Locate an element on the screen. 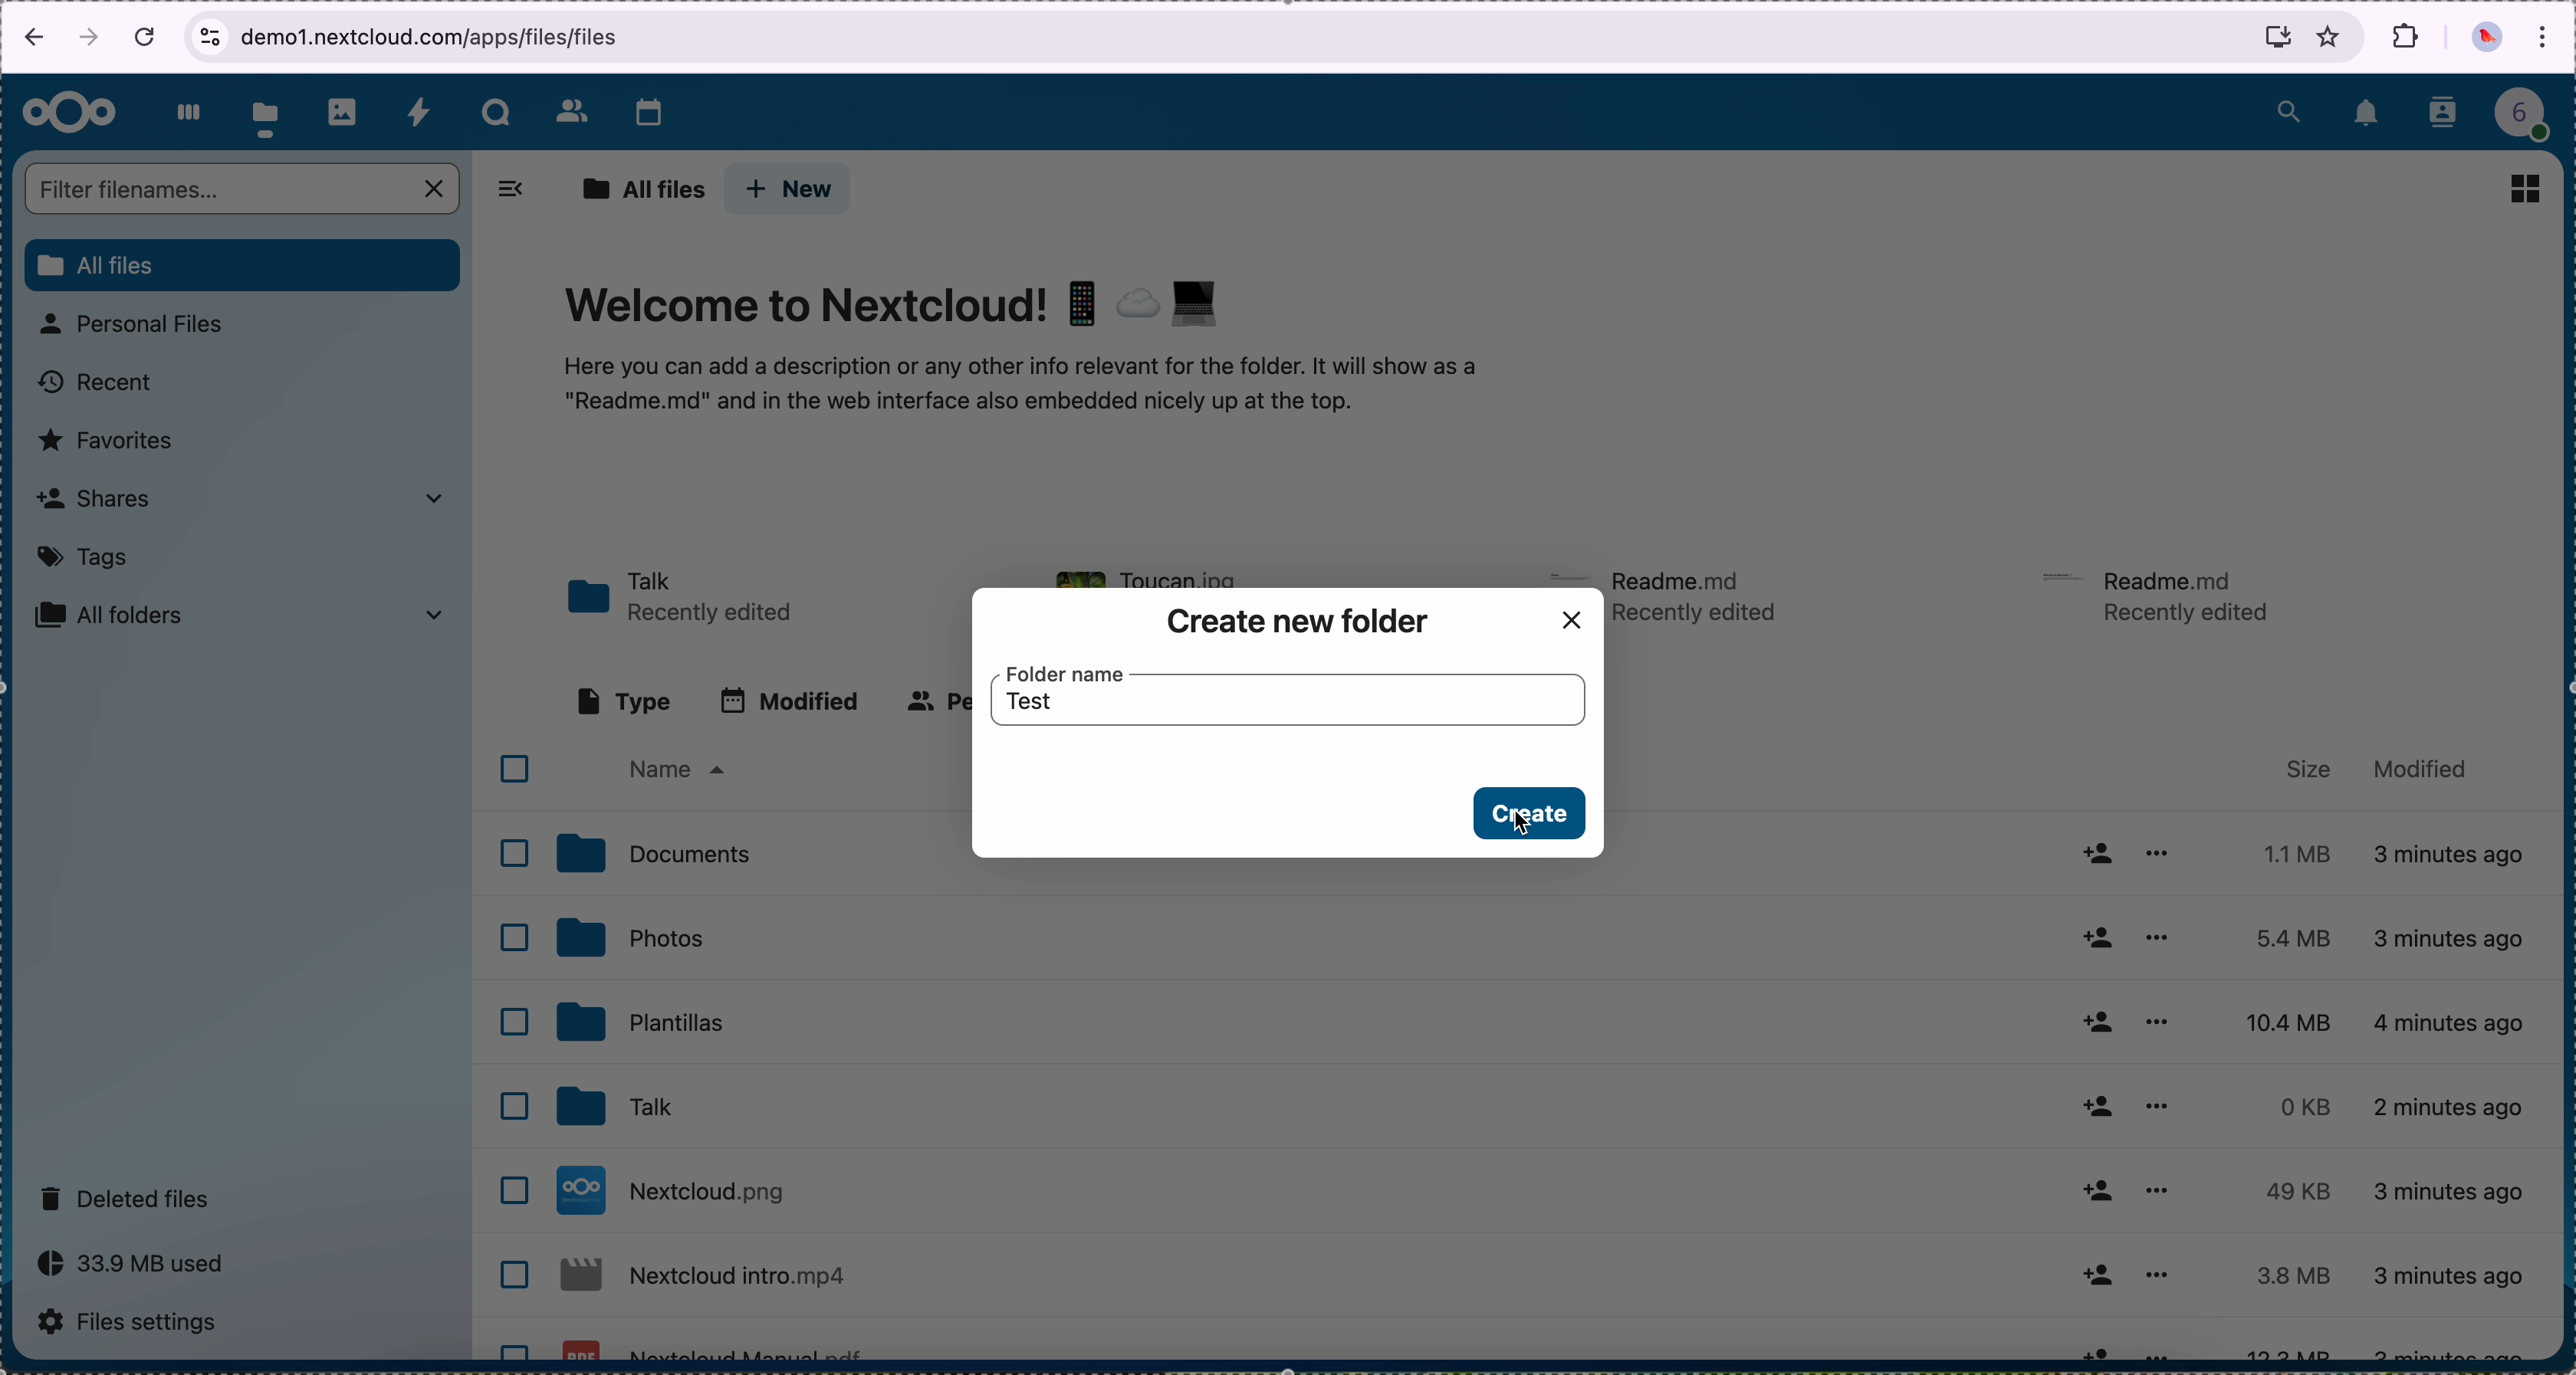 This screenshot has width=2576, height=1375. 12.2 MB is located at coordinates (2279, 1349).